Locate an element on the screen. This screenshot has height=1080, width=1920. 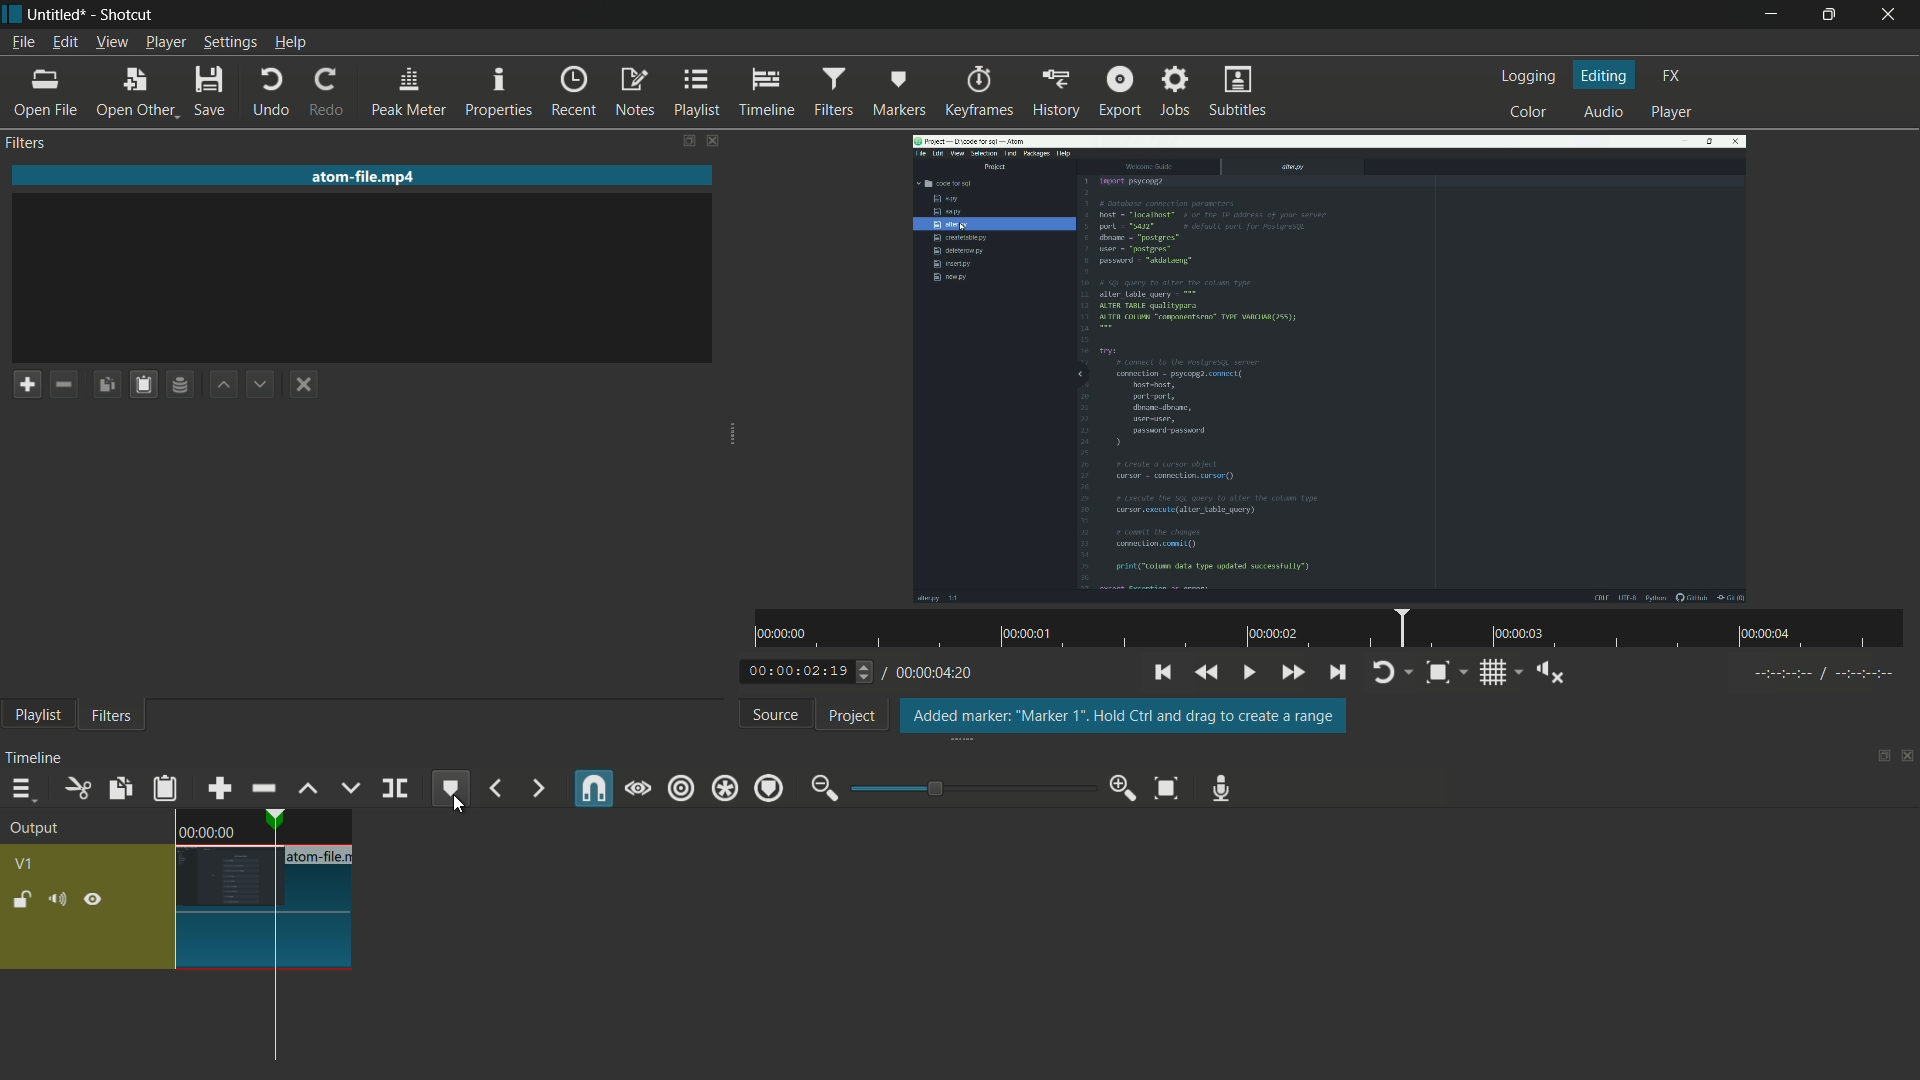
keyframes is located at coordinates (976, 93).